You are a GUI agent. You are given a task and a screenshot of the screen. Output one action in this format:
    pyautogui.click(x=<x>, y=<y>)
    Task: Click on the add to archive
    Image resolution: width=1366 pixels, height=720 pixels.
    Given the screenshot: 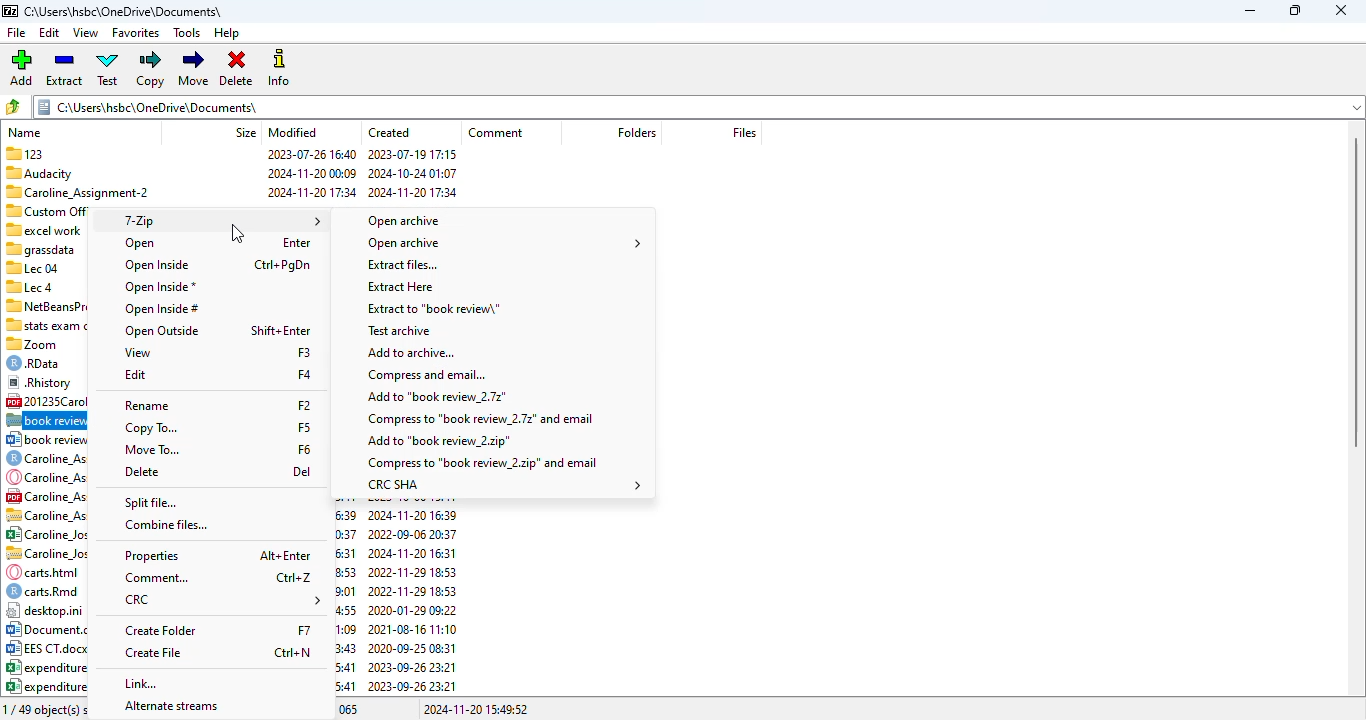 What is the action you would take?
    pyautogui.click(x=411, y=352)
    